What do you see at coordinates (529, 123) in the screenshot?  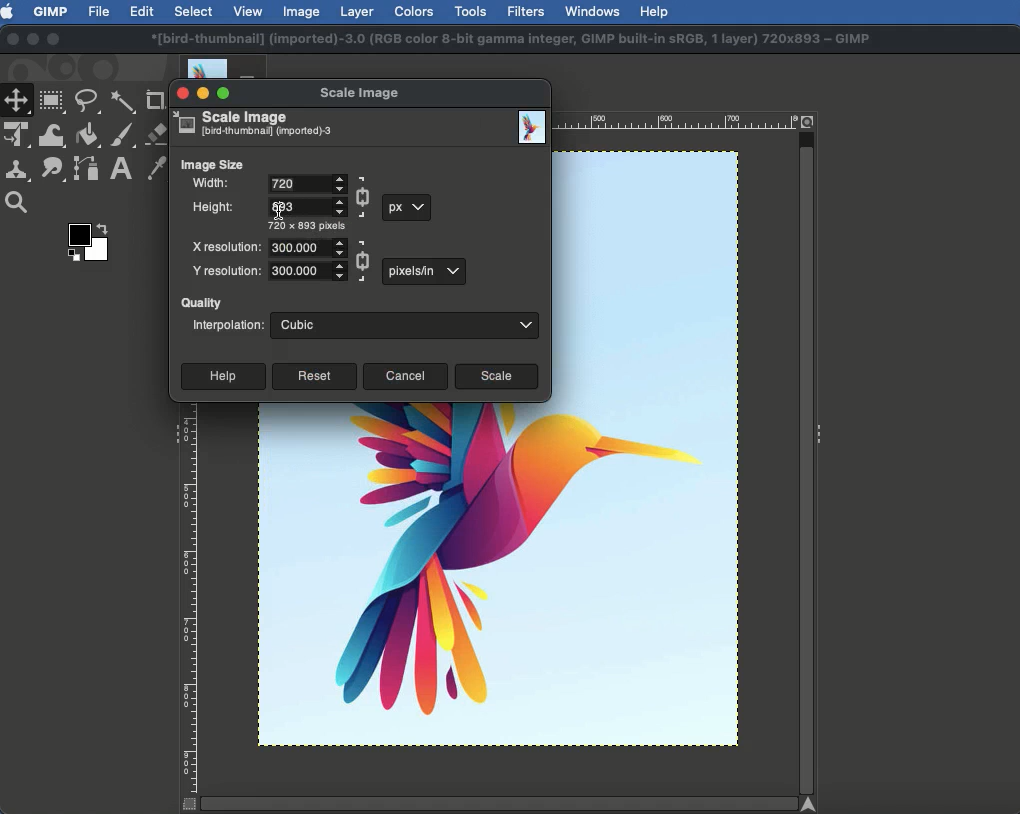 I see `Image` at bounding box center [529, 123].